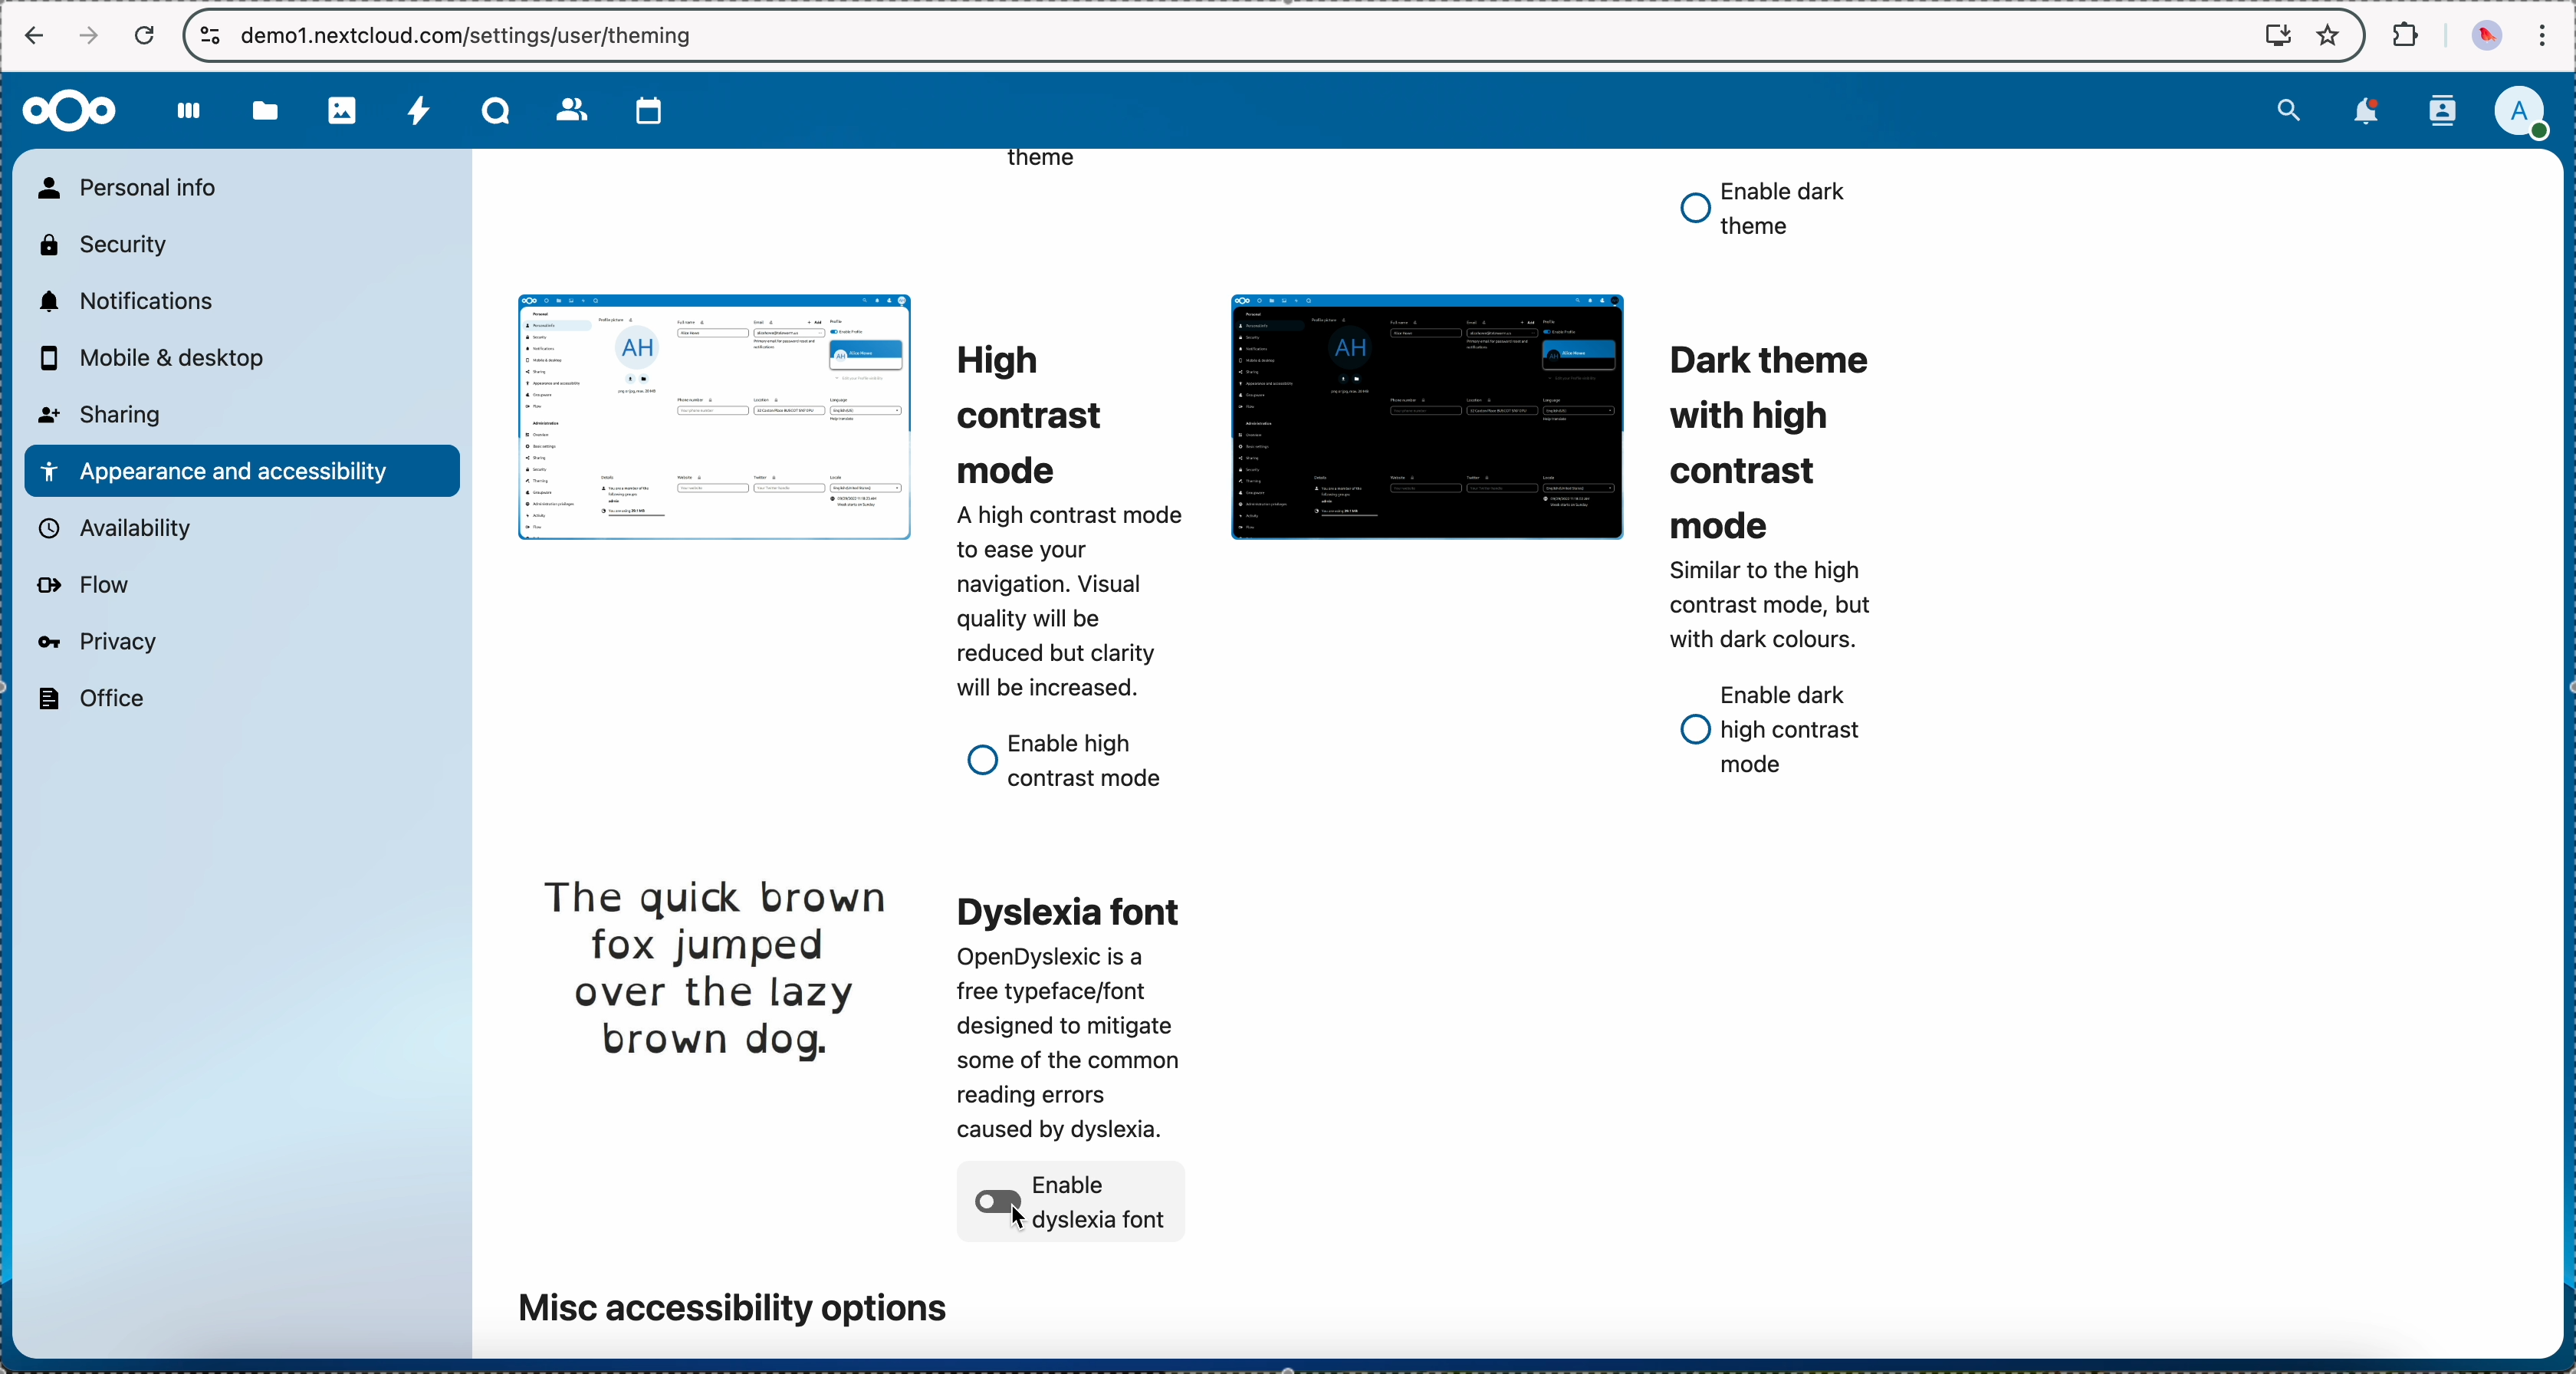  Describe the element at coordinates (1763, 210) in the screenshot. I see `enable dark theme option` at that location.